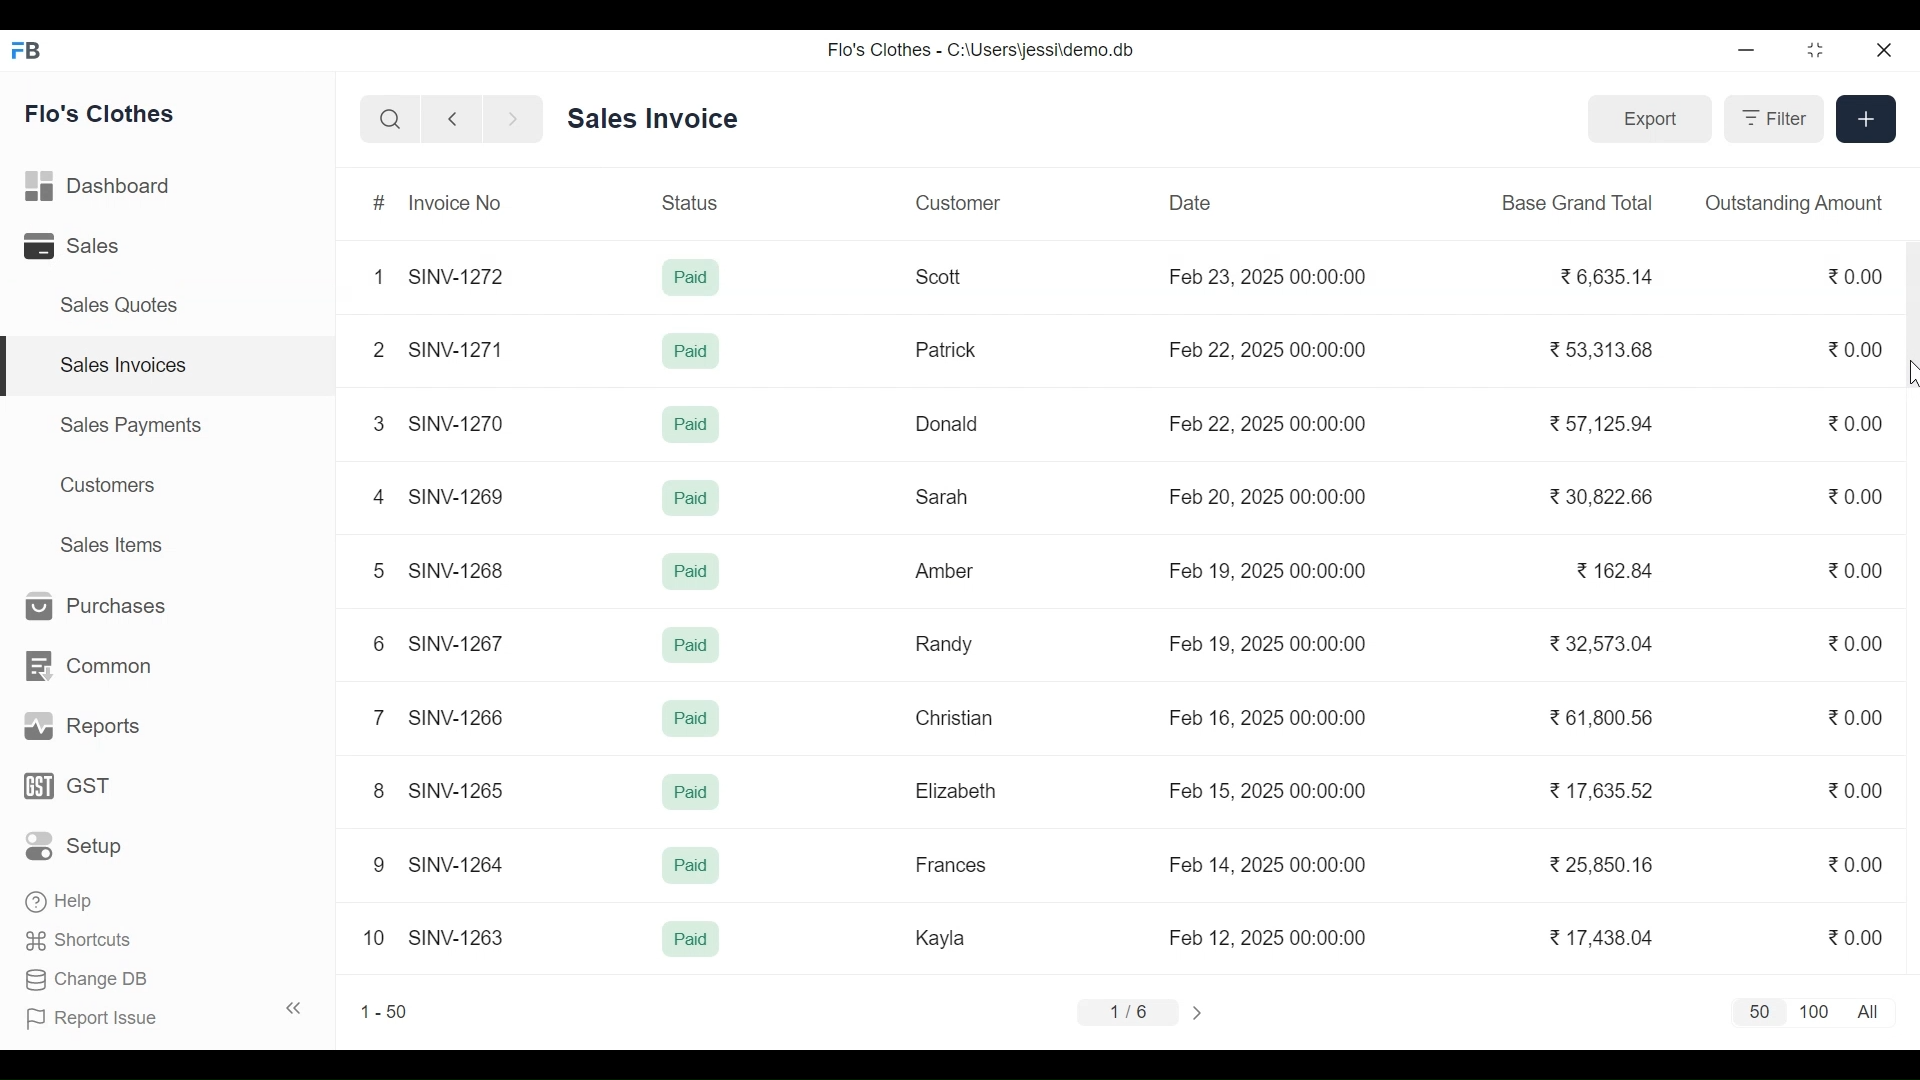 This screenshot has width=1920, height=1080. I want to click on SINV-1263, so click(457, 935).